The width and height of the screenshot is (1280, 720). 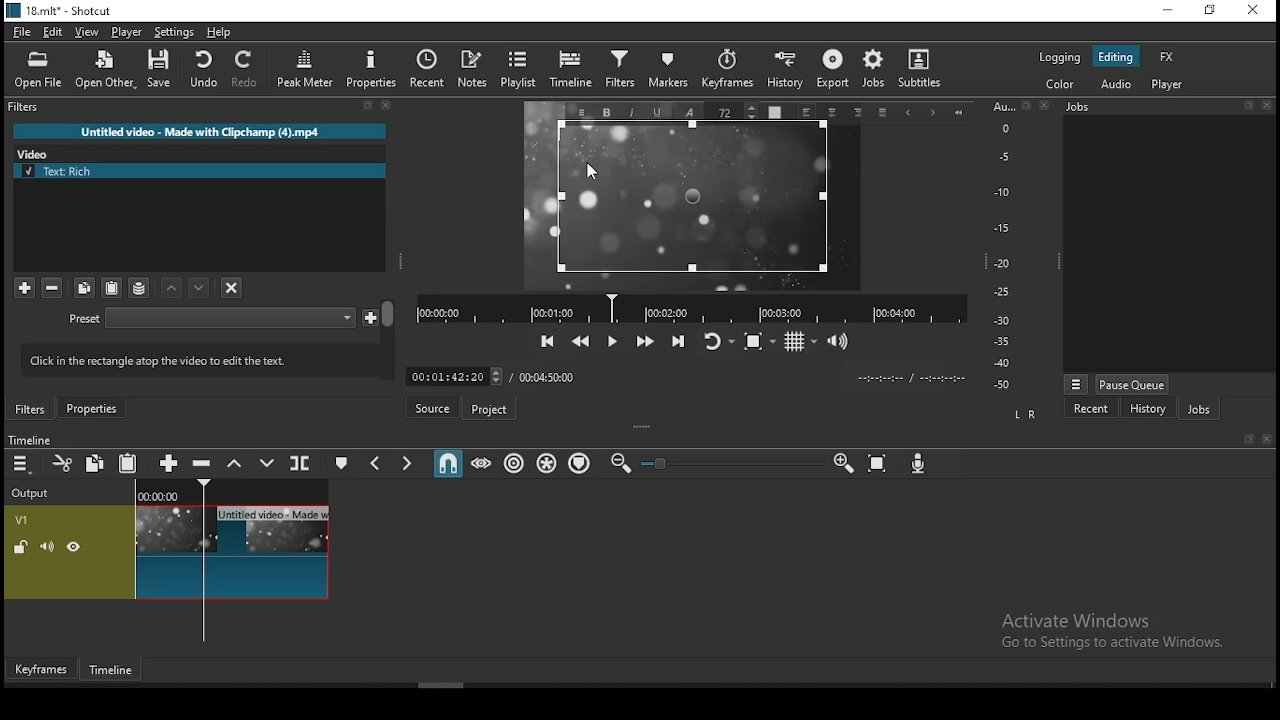 I want to click on Untitled video - Made with Clipchamp (4).mp4, so click(x=200, y=131).